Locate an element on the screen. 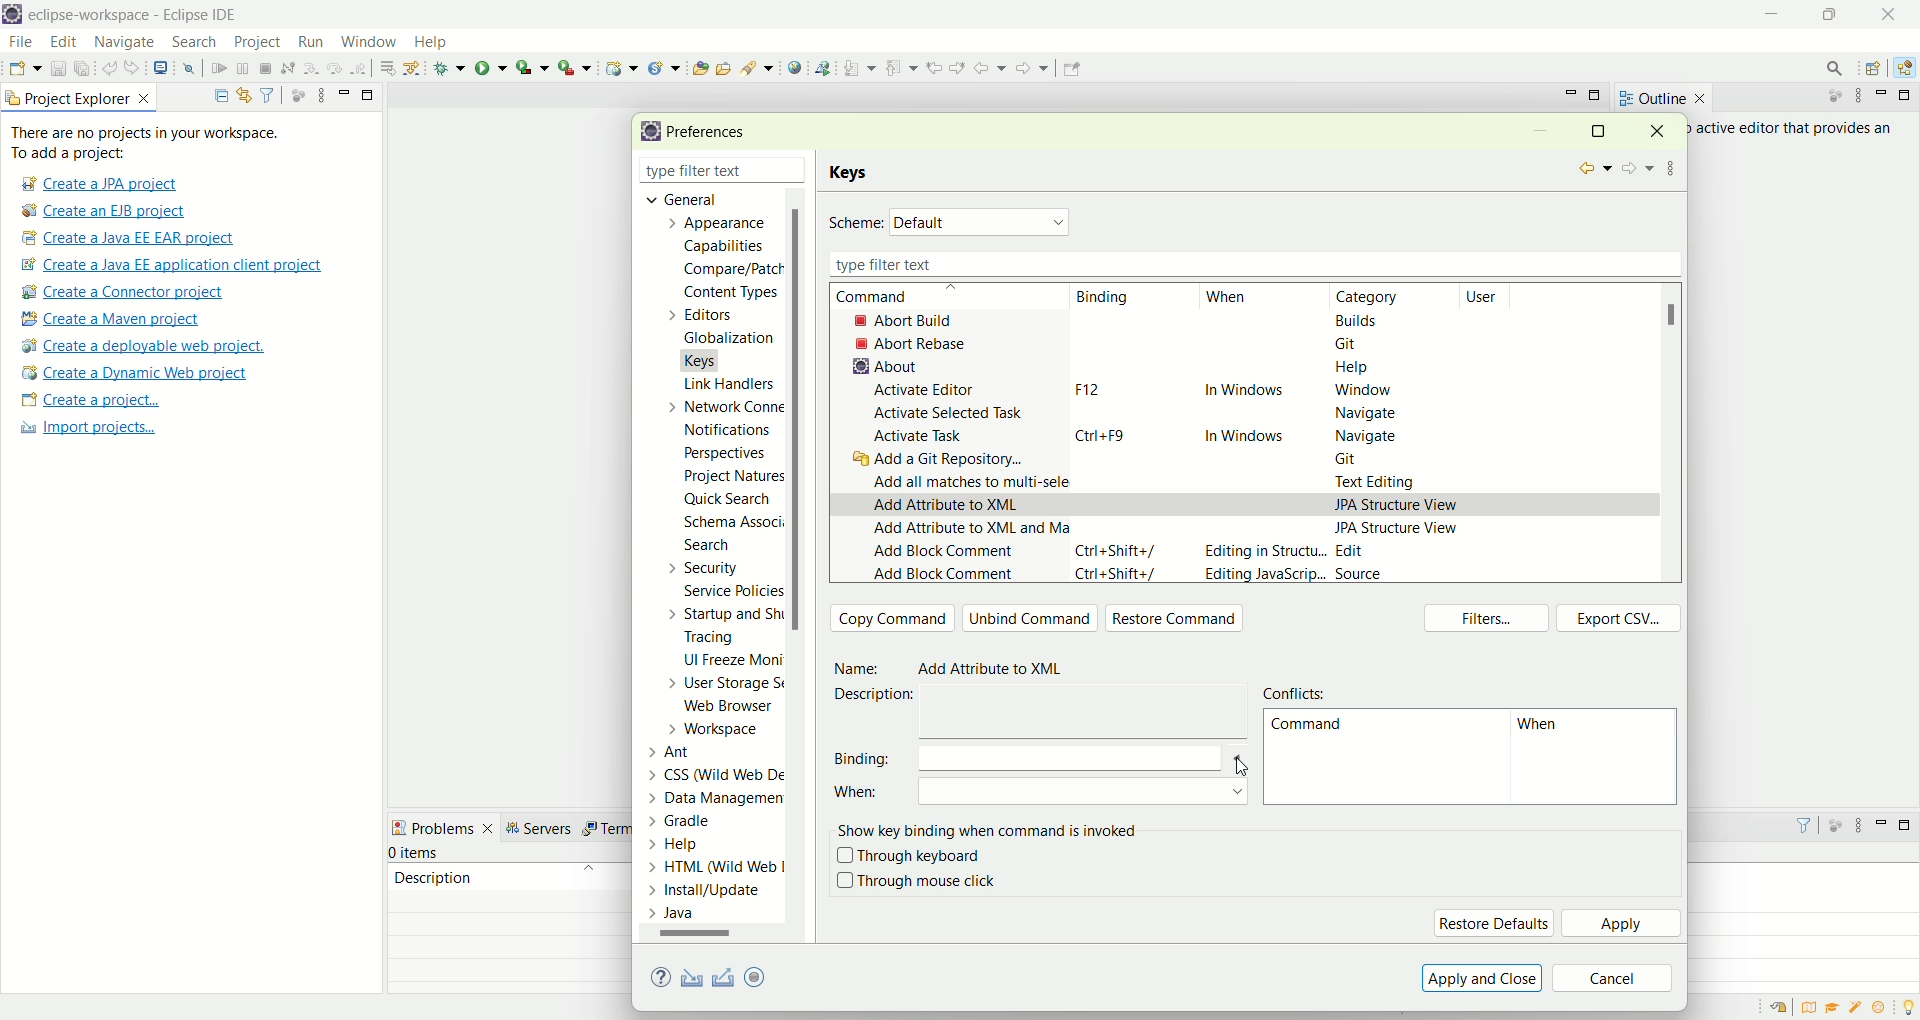 The height and width of the screenshot is (1020, 1920). copy command is located at coordinates (893, 618).